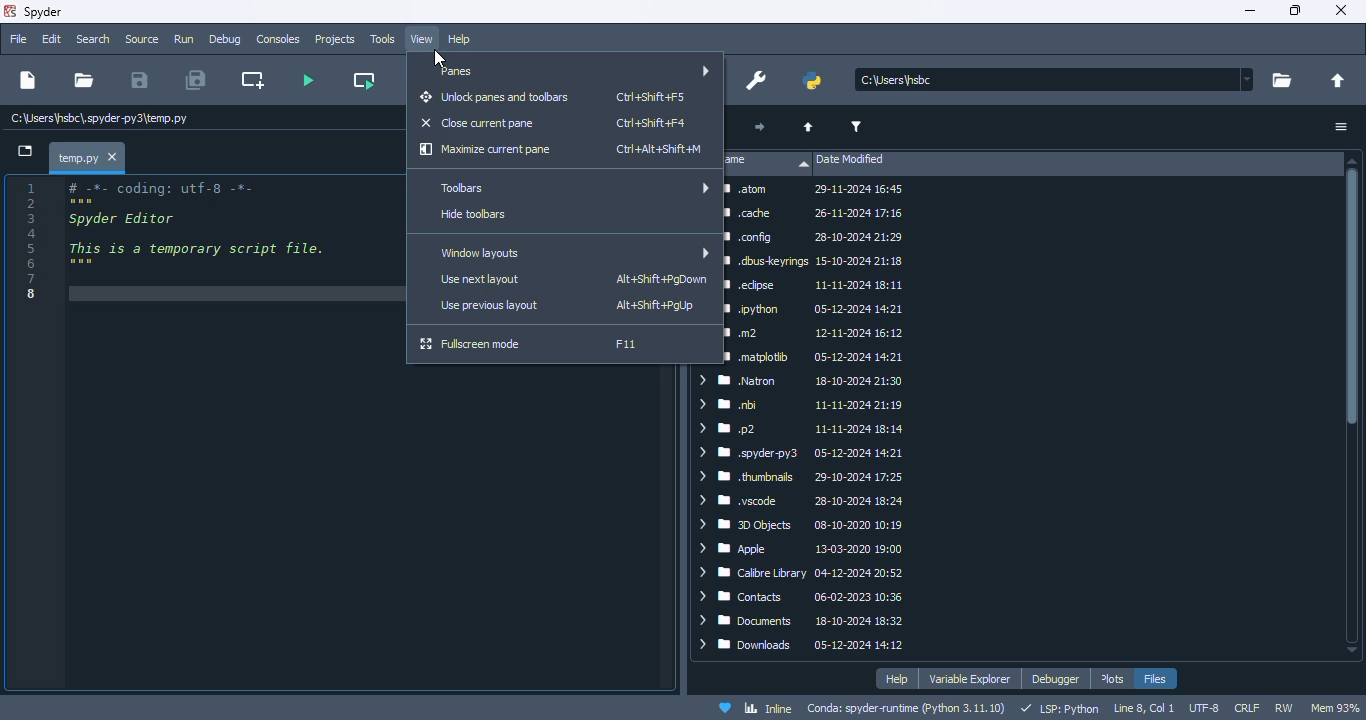 Image resolution: width=1366 pixels, height=720 pixels. What do you see at coordinates (99, 118) in the screenshot?
I see `temporary file` at bounding box center [99, 118].